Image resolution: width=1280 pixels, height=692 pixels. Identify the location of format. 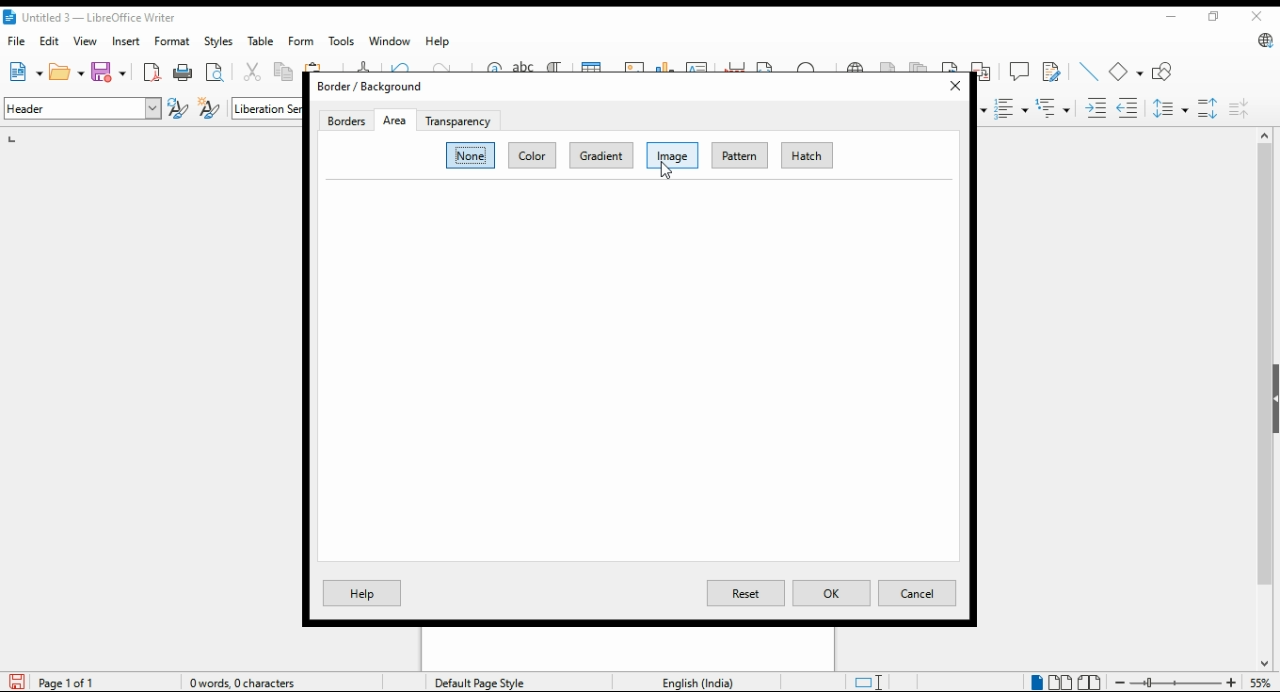
(174, 41).